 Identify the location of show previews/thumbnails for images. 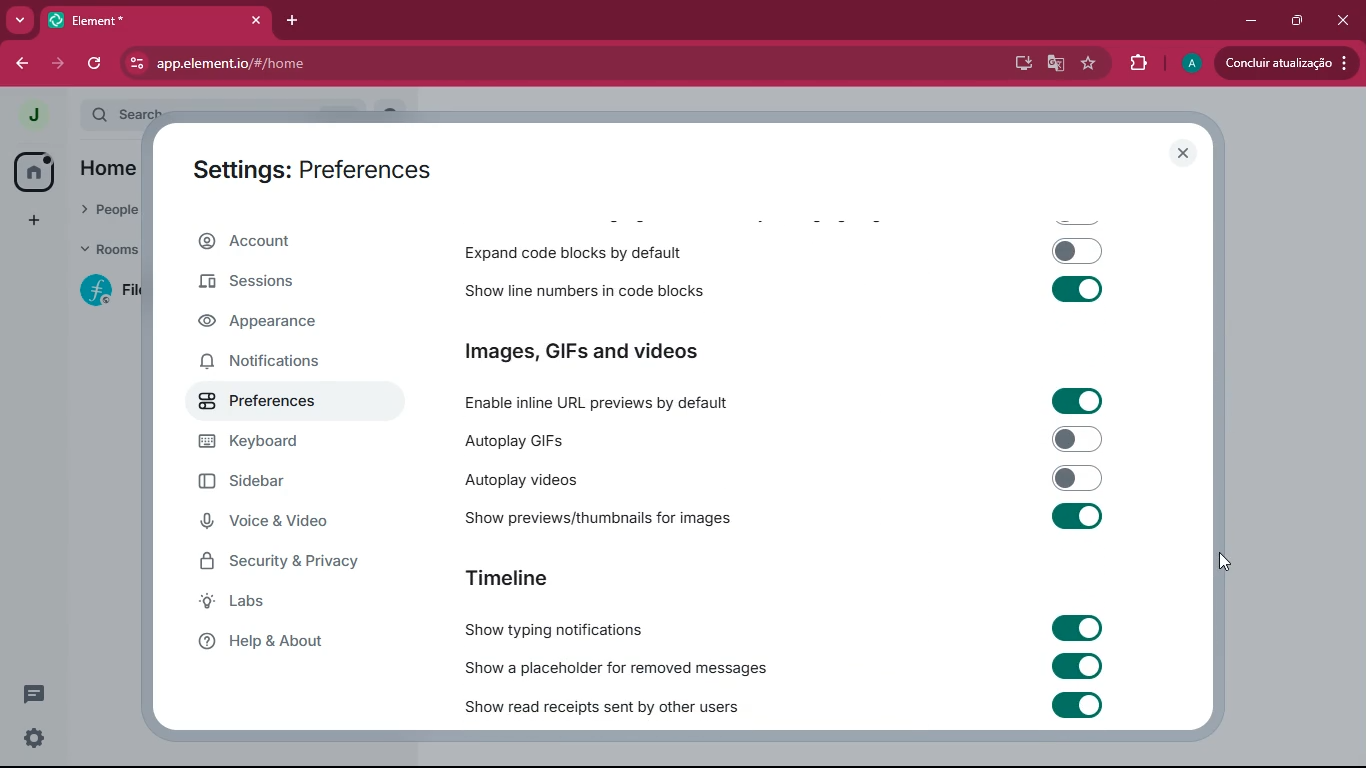
(601, 517).